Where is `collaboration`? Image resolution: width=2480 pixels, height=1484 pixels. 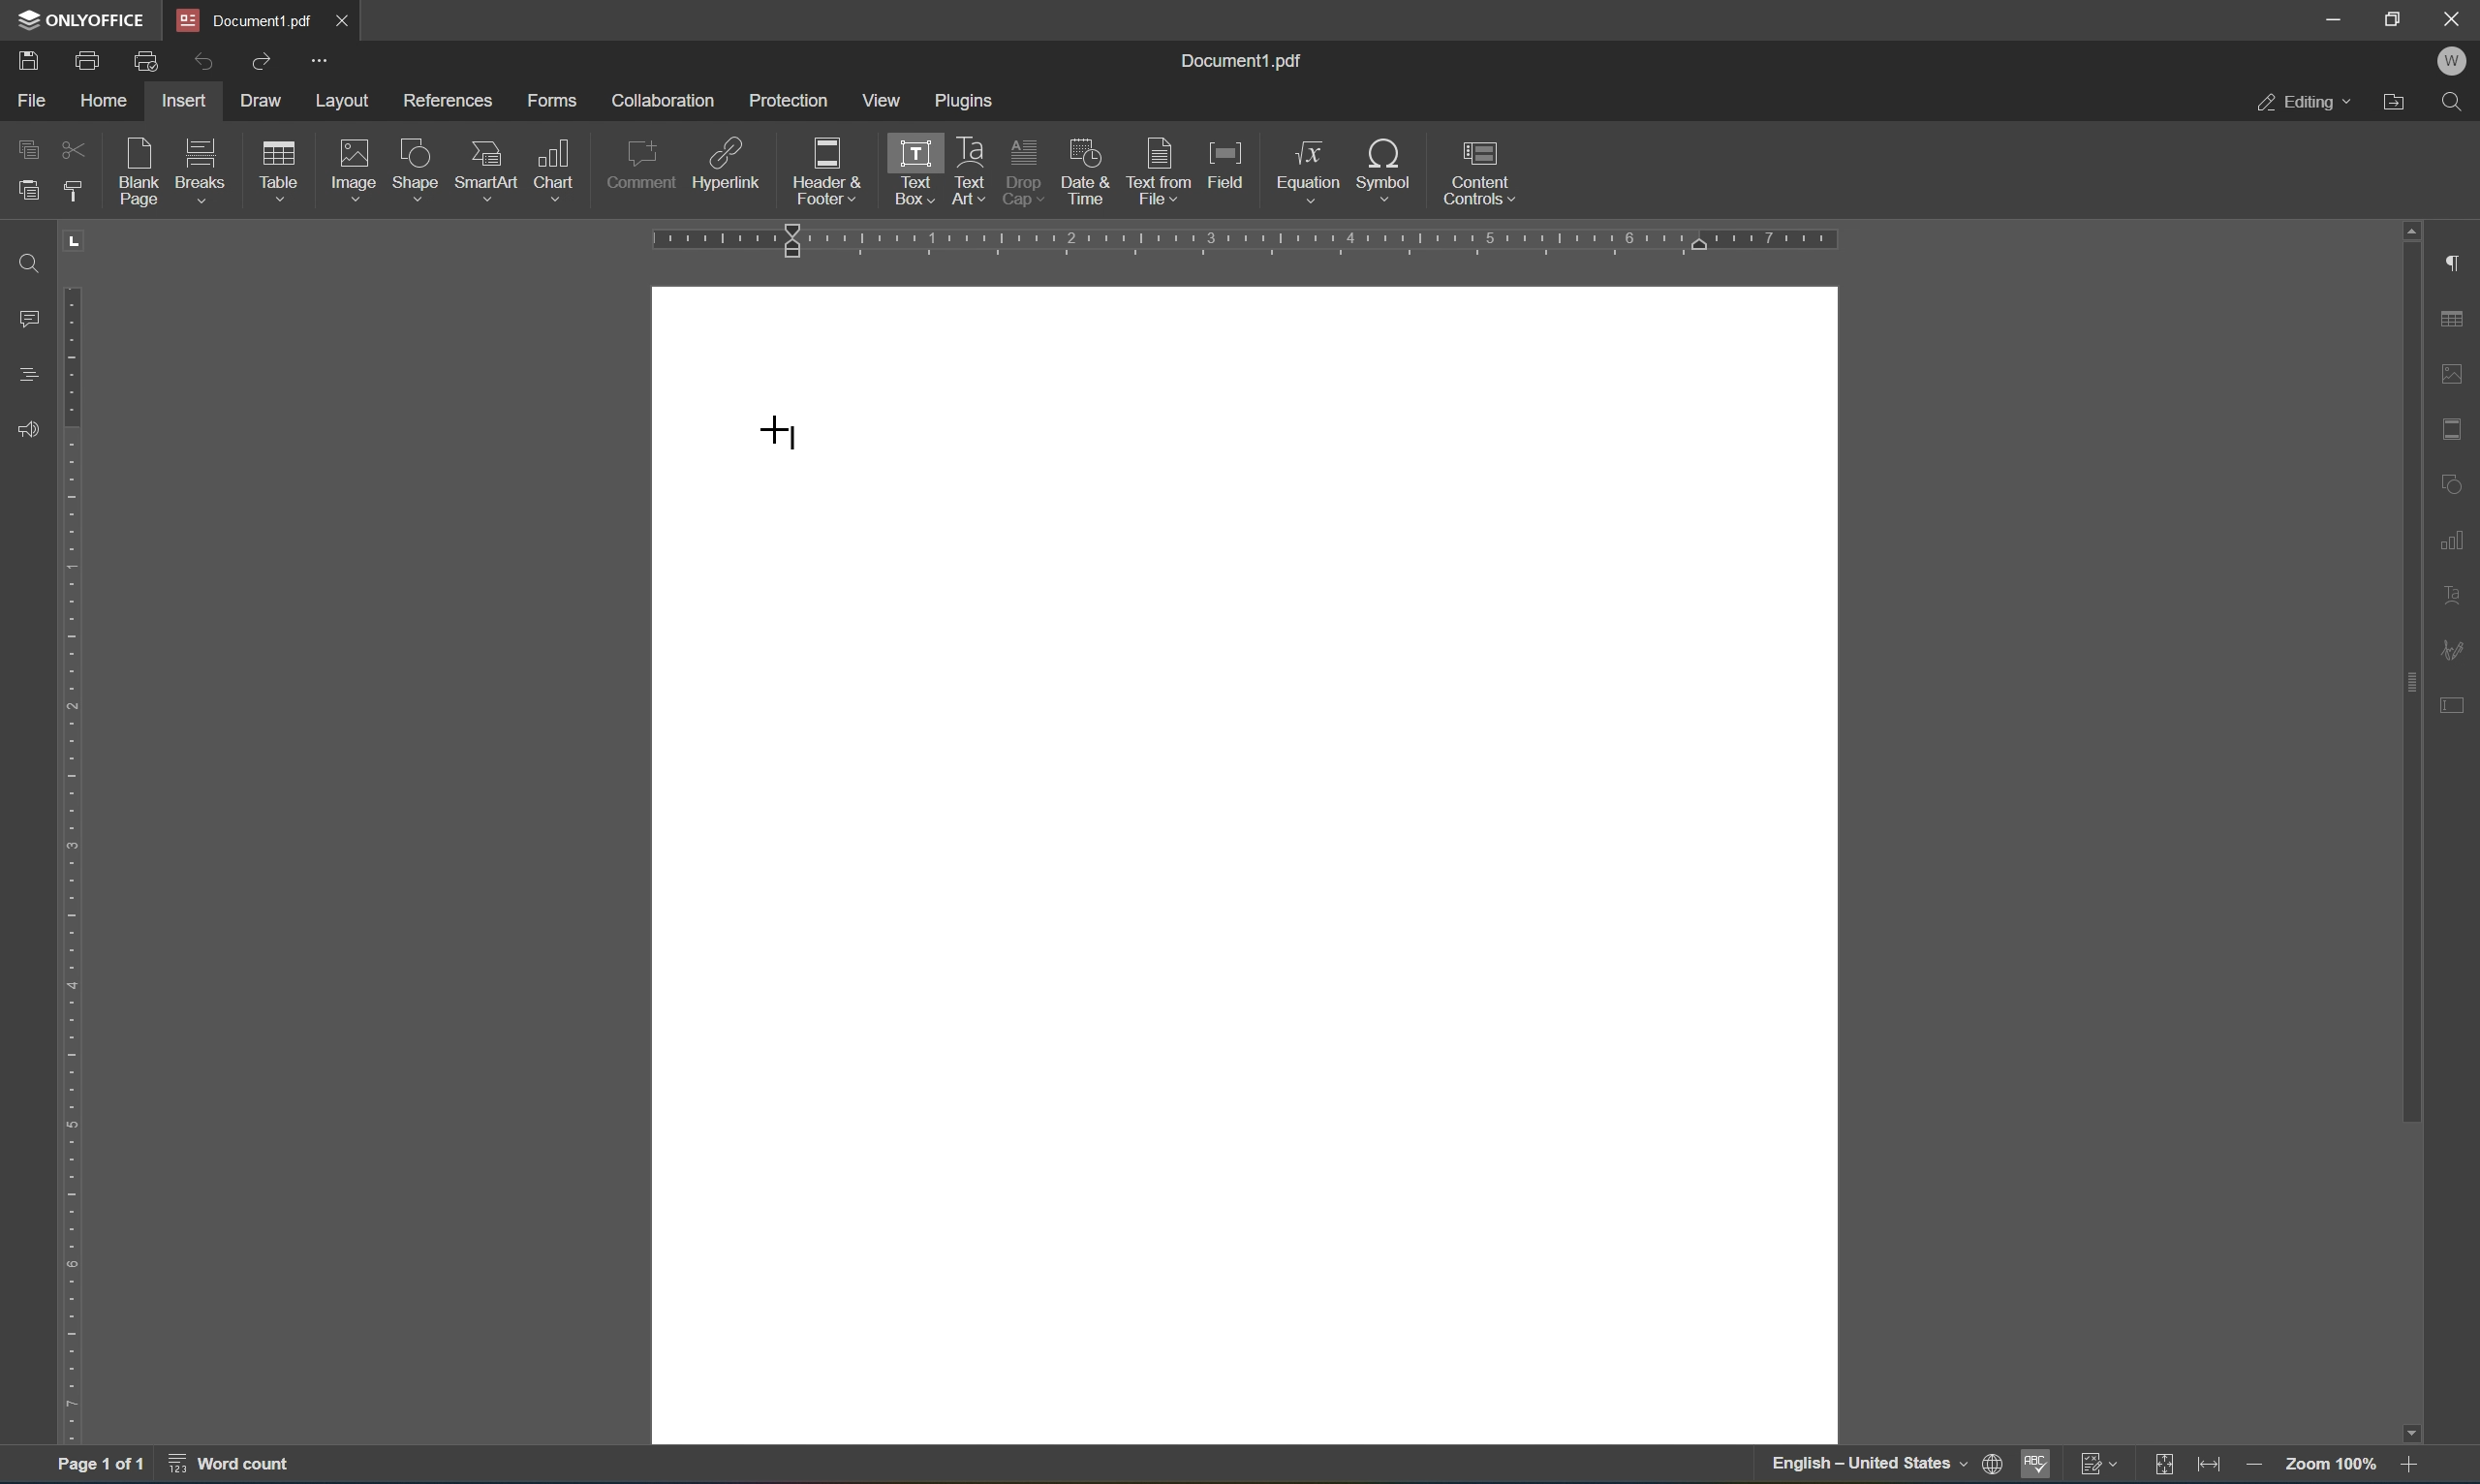 collaboration is located at coordinates (666, 101).